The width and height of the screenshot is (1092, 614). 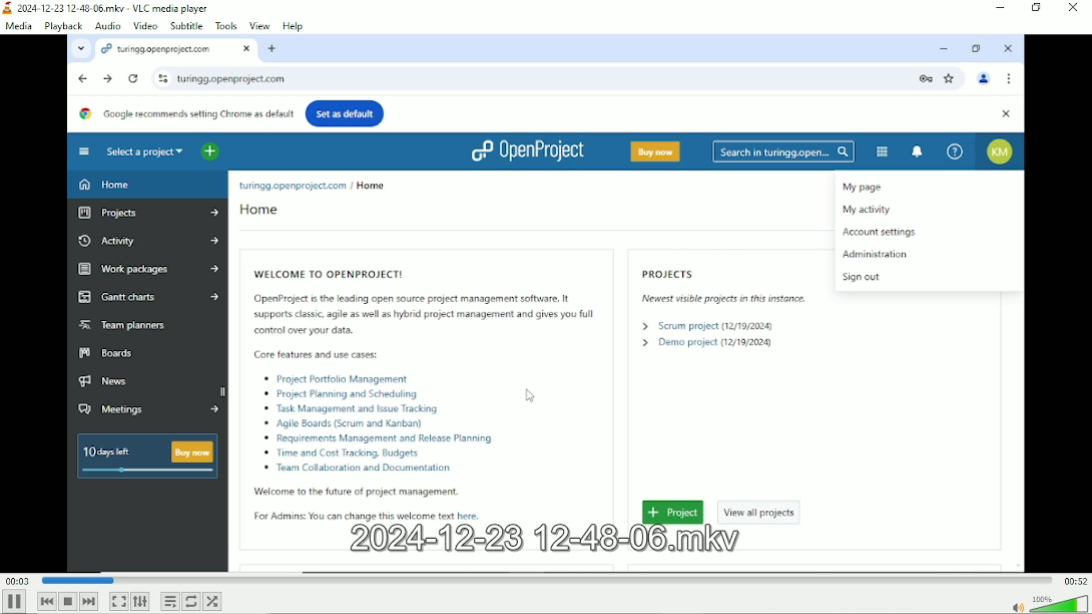 What do you see at coordinates (187, 25) in the screenshot?
I see `Subtitle` at bounding box center [187, 25].